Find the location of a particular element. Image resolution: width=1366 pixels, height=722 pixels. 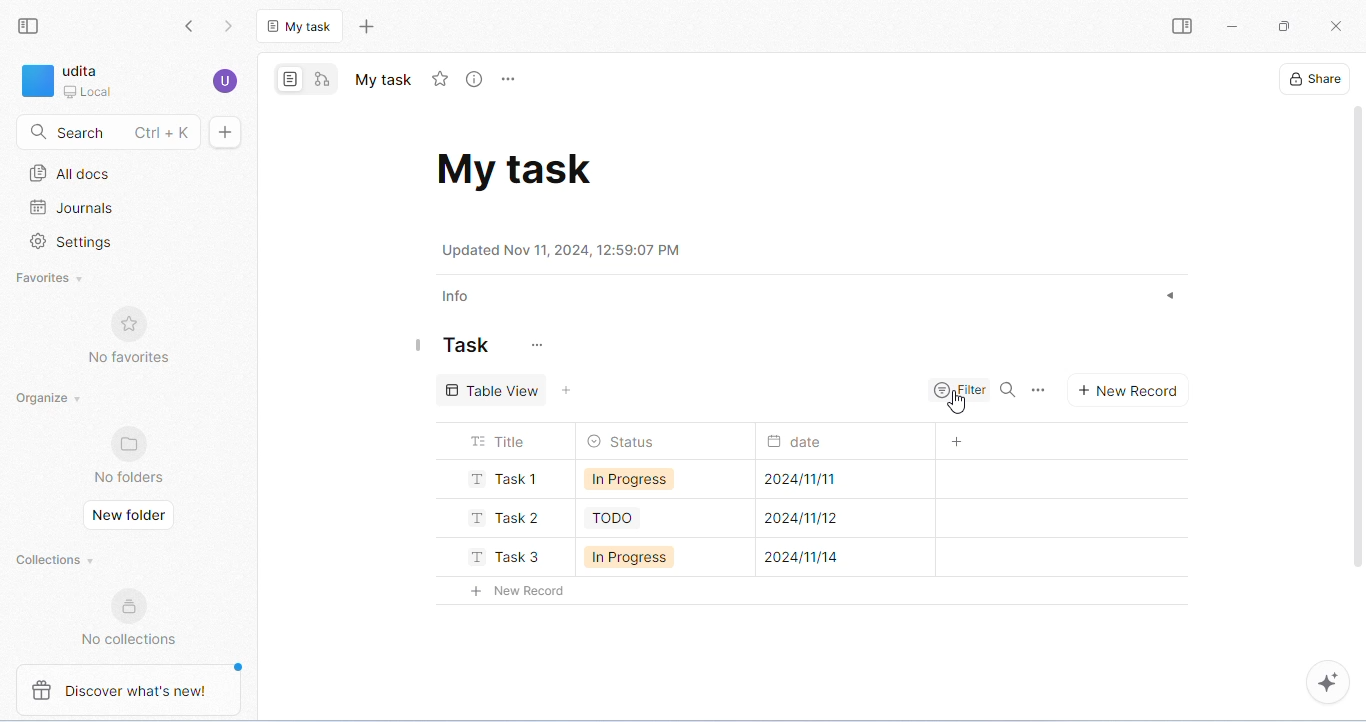

new record is located at coordinates (1127, 389).